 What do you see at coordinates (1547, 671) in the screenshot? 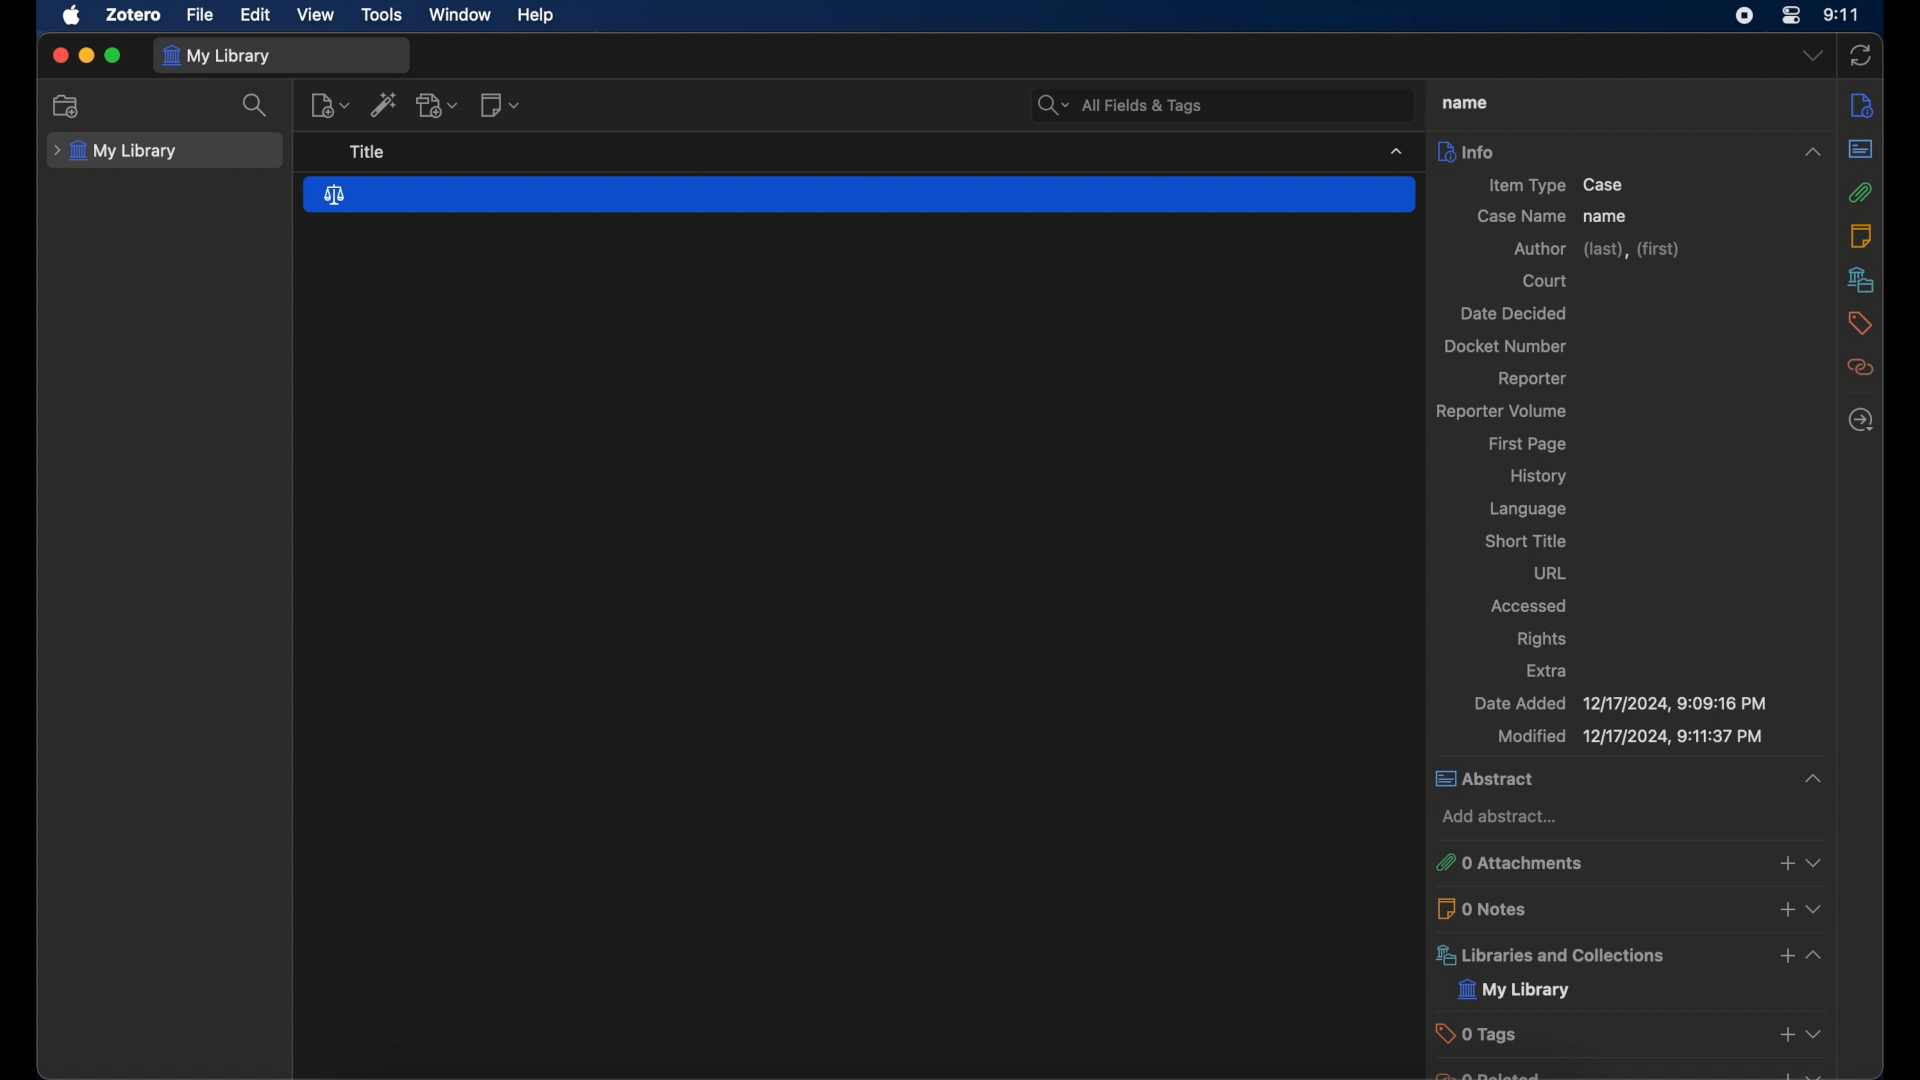
I see `extra` at bounding box center [1547, 671].